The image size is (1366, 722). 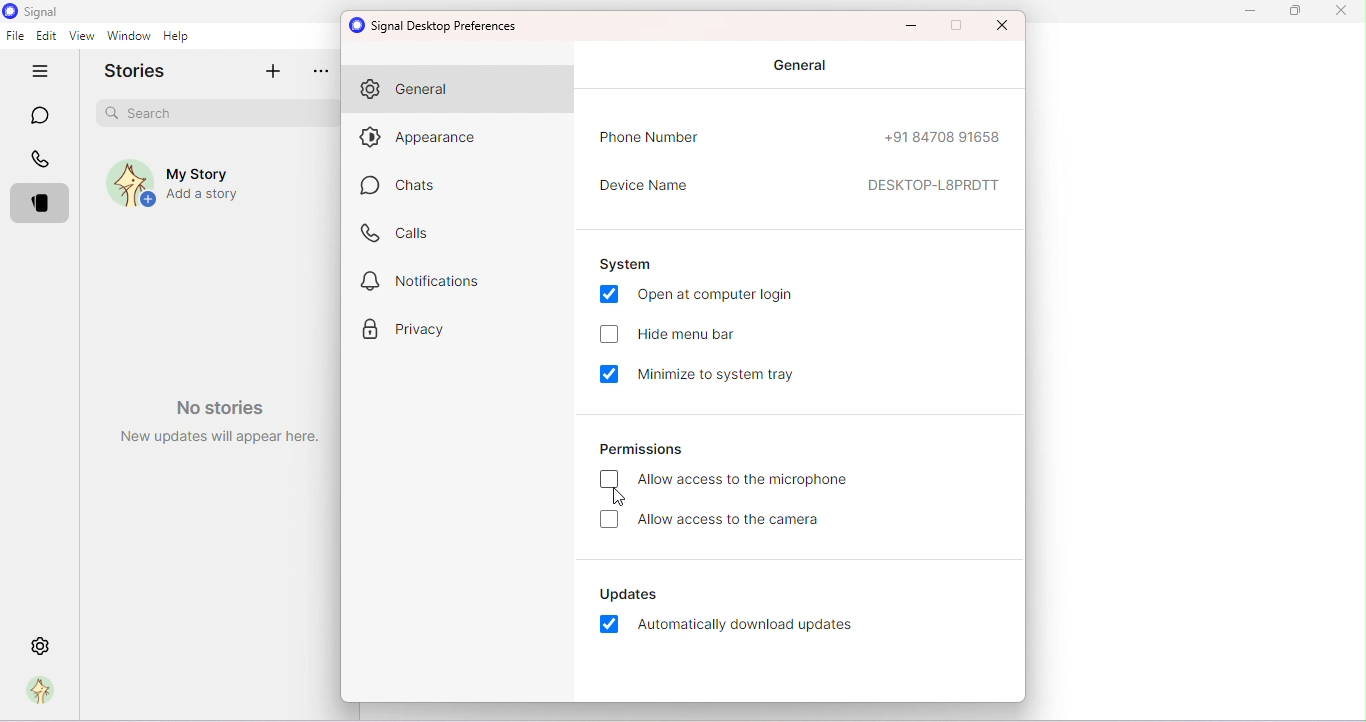 I want to click on Help, so click(x=177, y=38).